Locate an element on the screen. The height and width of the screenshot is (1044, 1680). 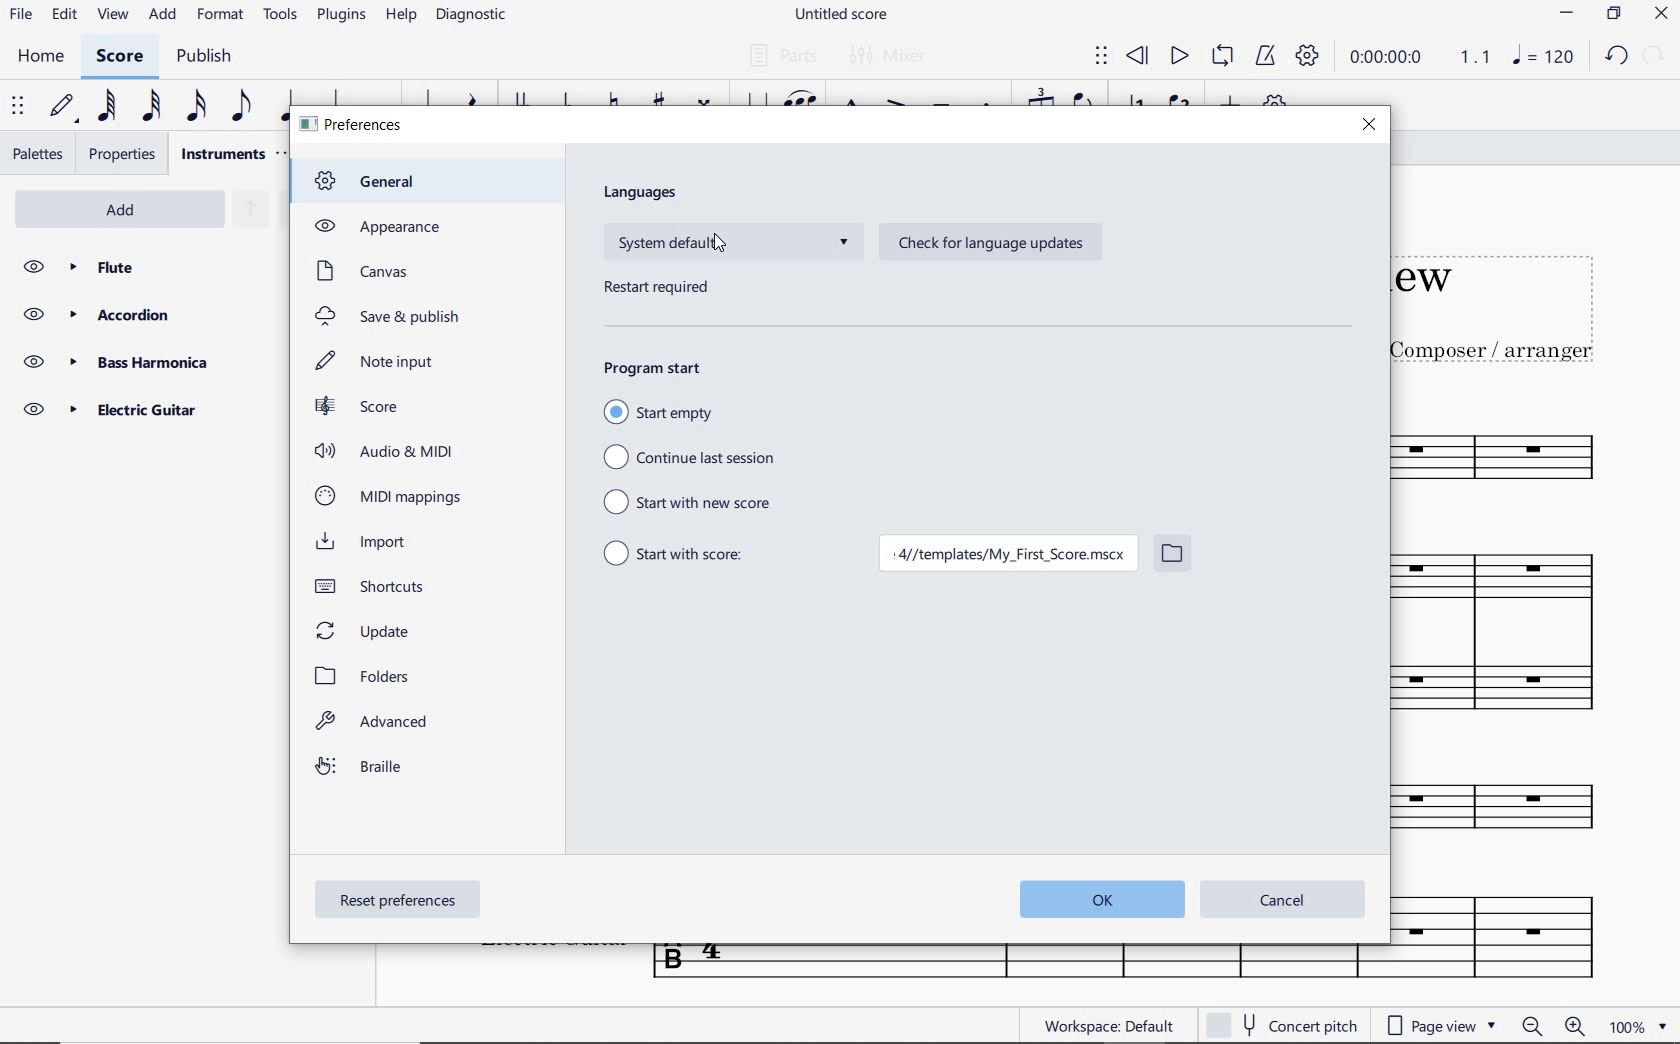
64th note is located at coordinates (105, 107).